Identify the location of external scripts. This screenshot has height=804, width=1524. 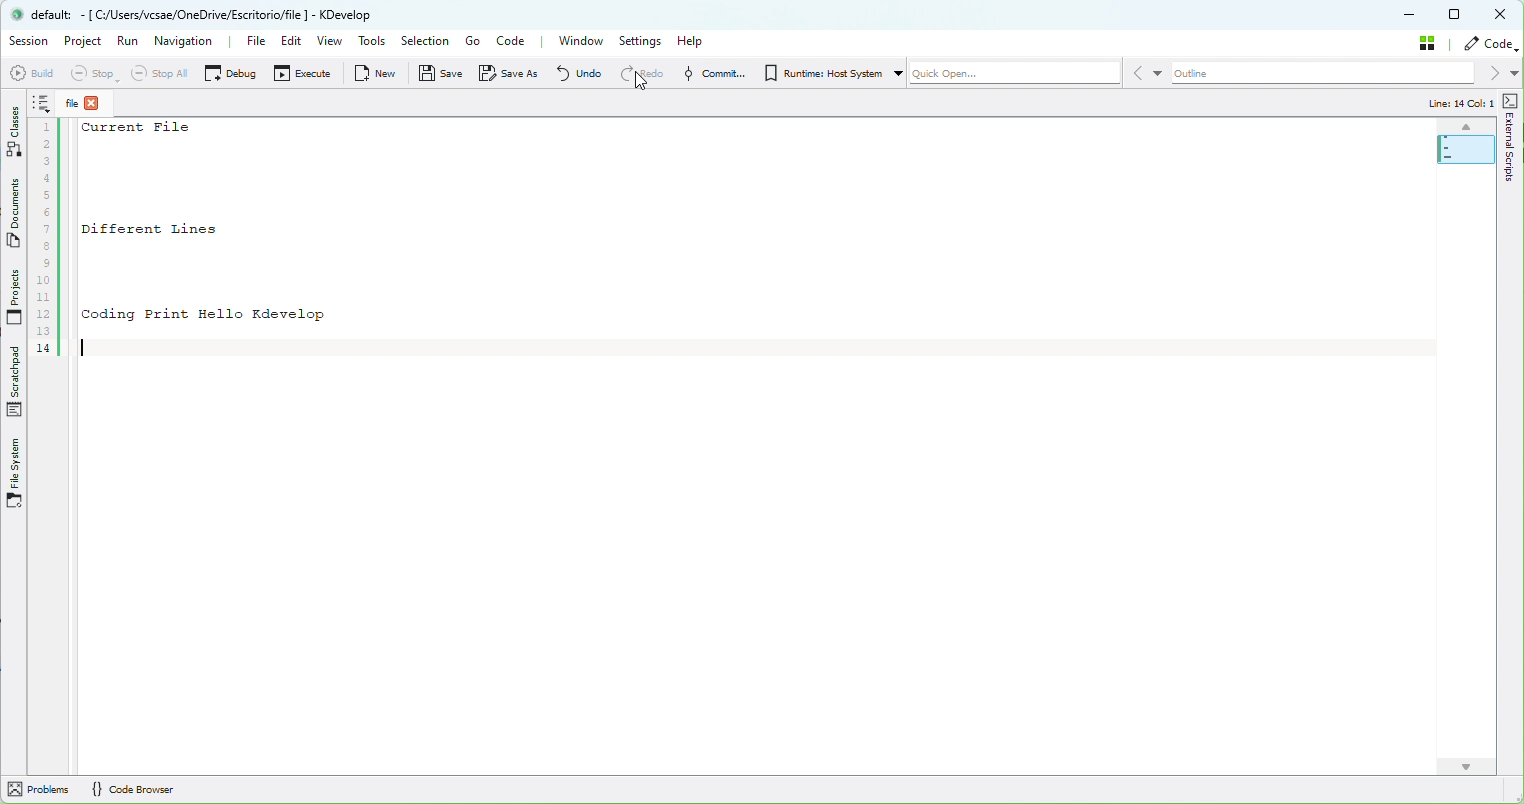
(1509, 150).